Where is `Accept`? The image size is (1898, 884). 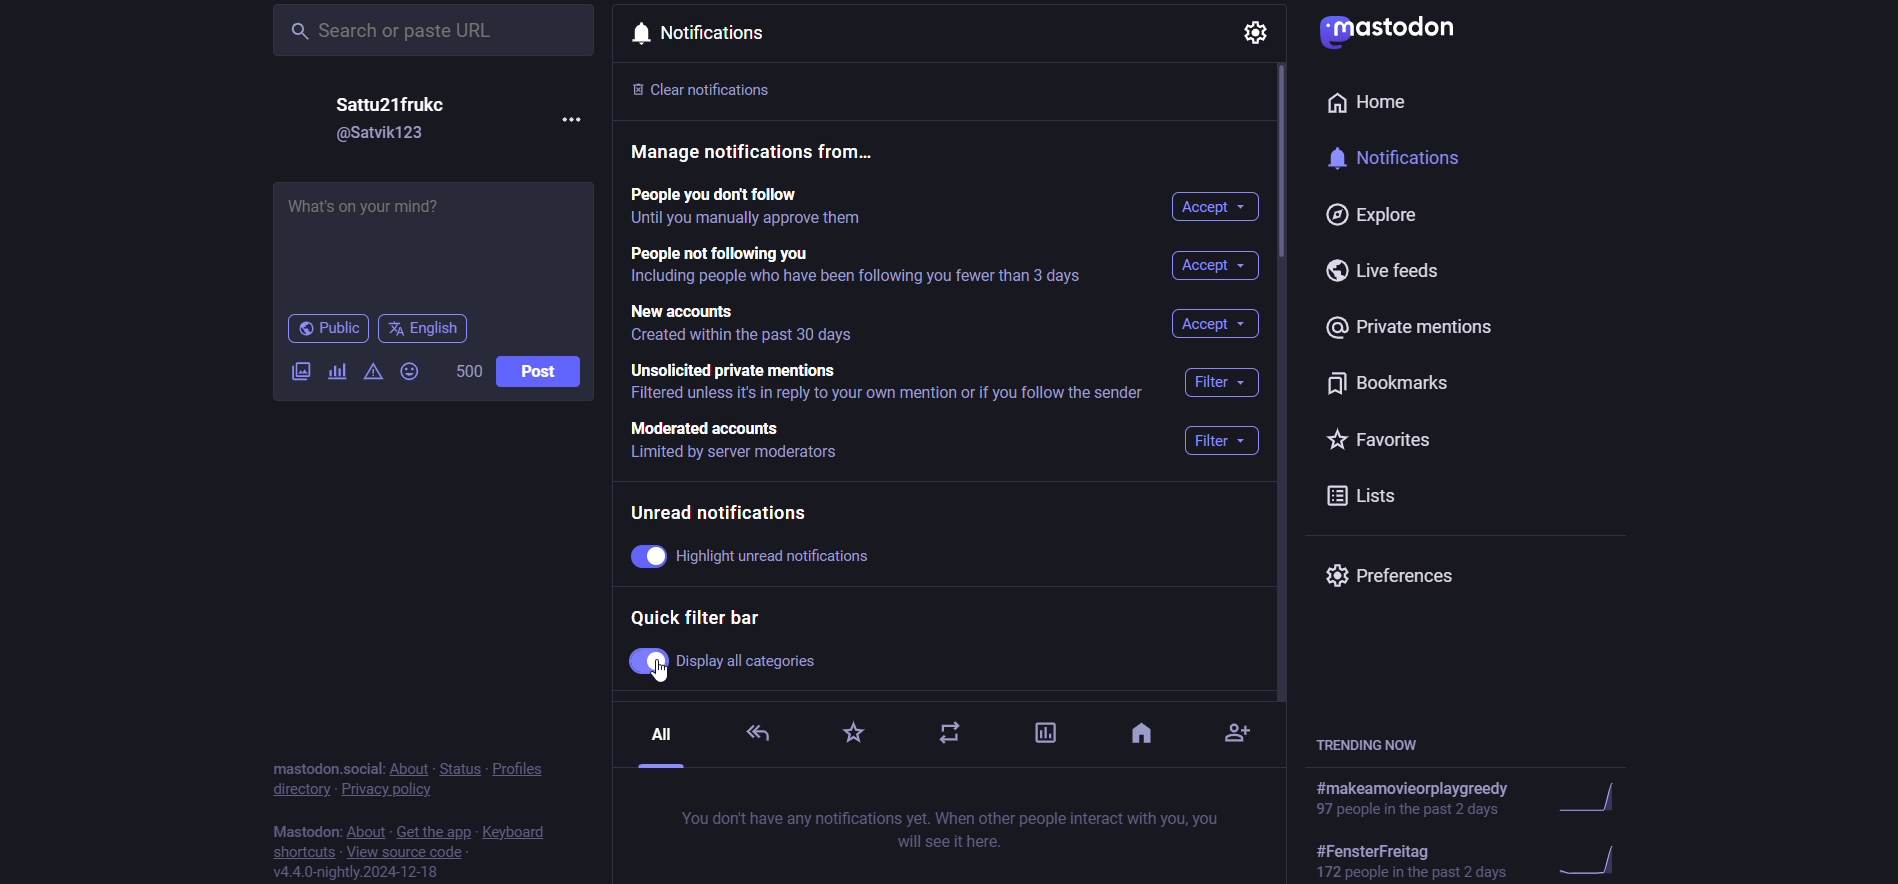
Accept is located at coordinates (1218, 267).